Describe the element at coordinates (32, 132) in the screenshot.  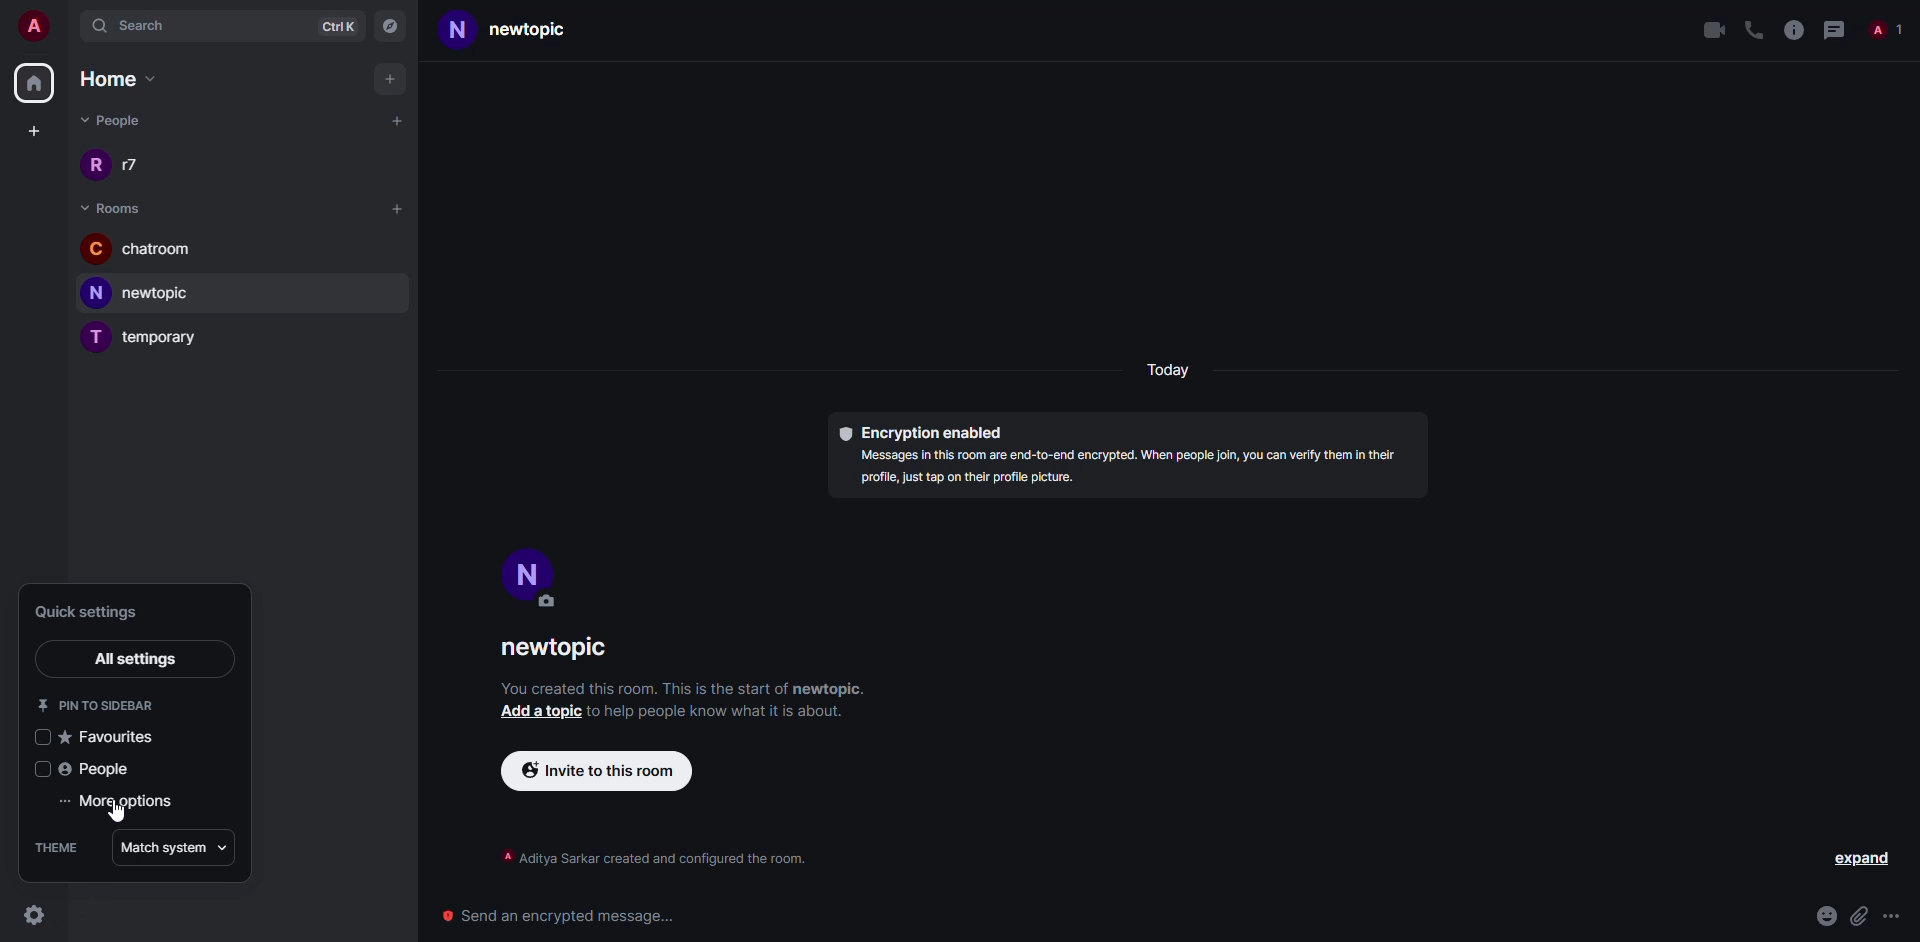
I see `create space` at that location.